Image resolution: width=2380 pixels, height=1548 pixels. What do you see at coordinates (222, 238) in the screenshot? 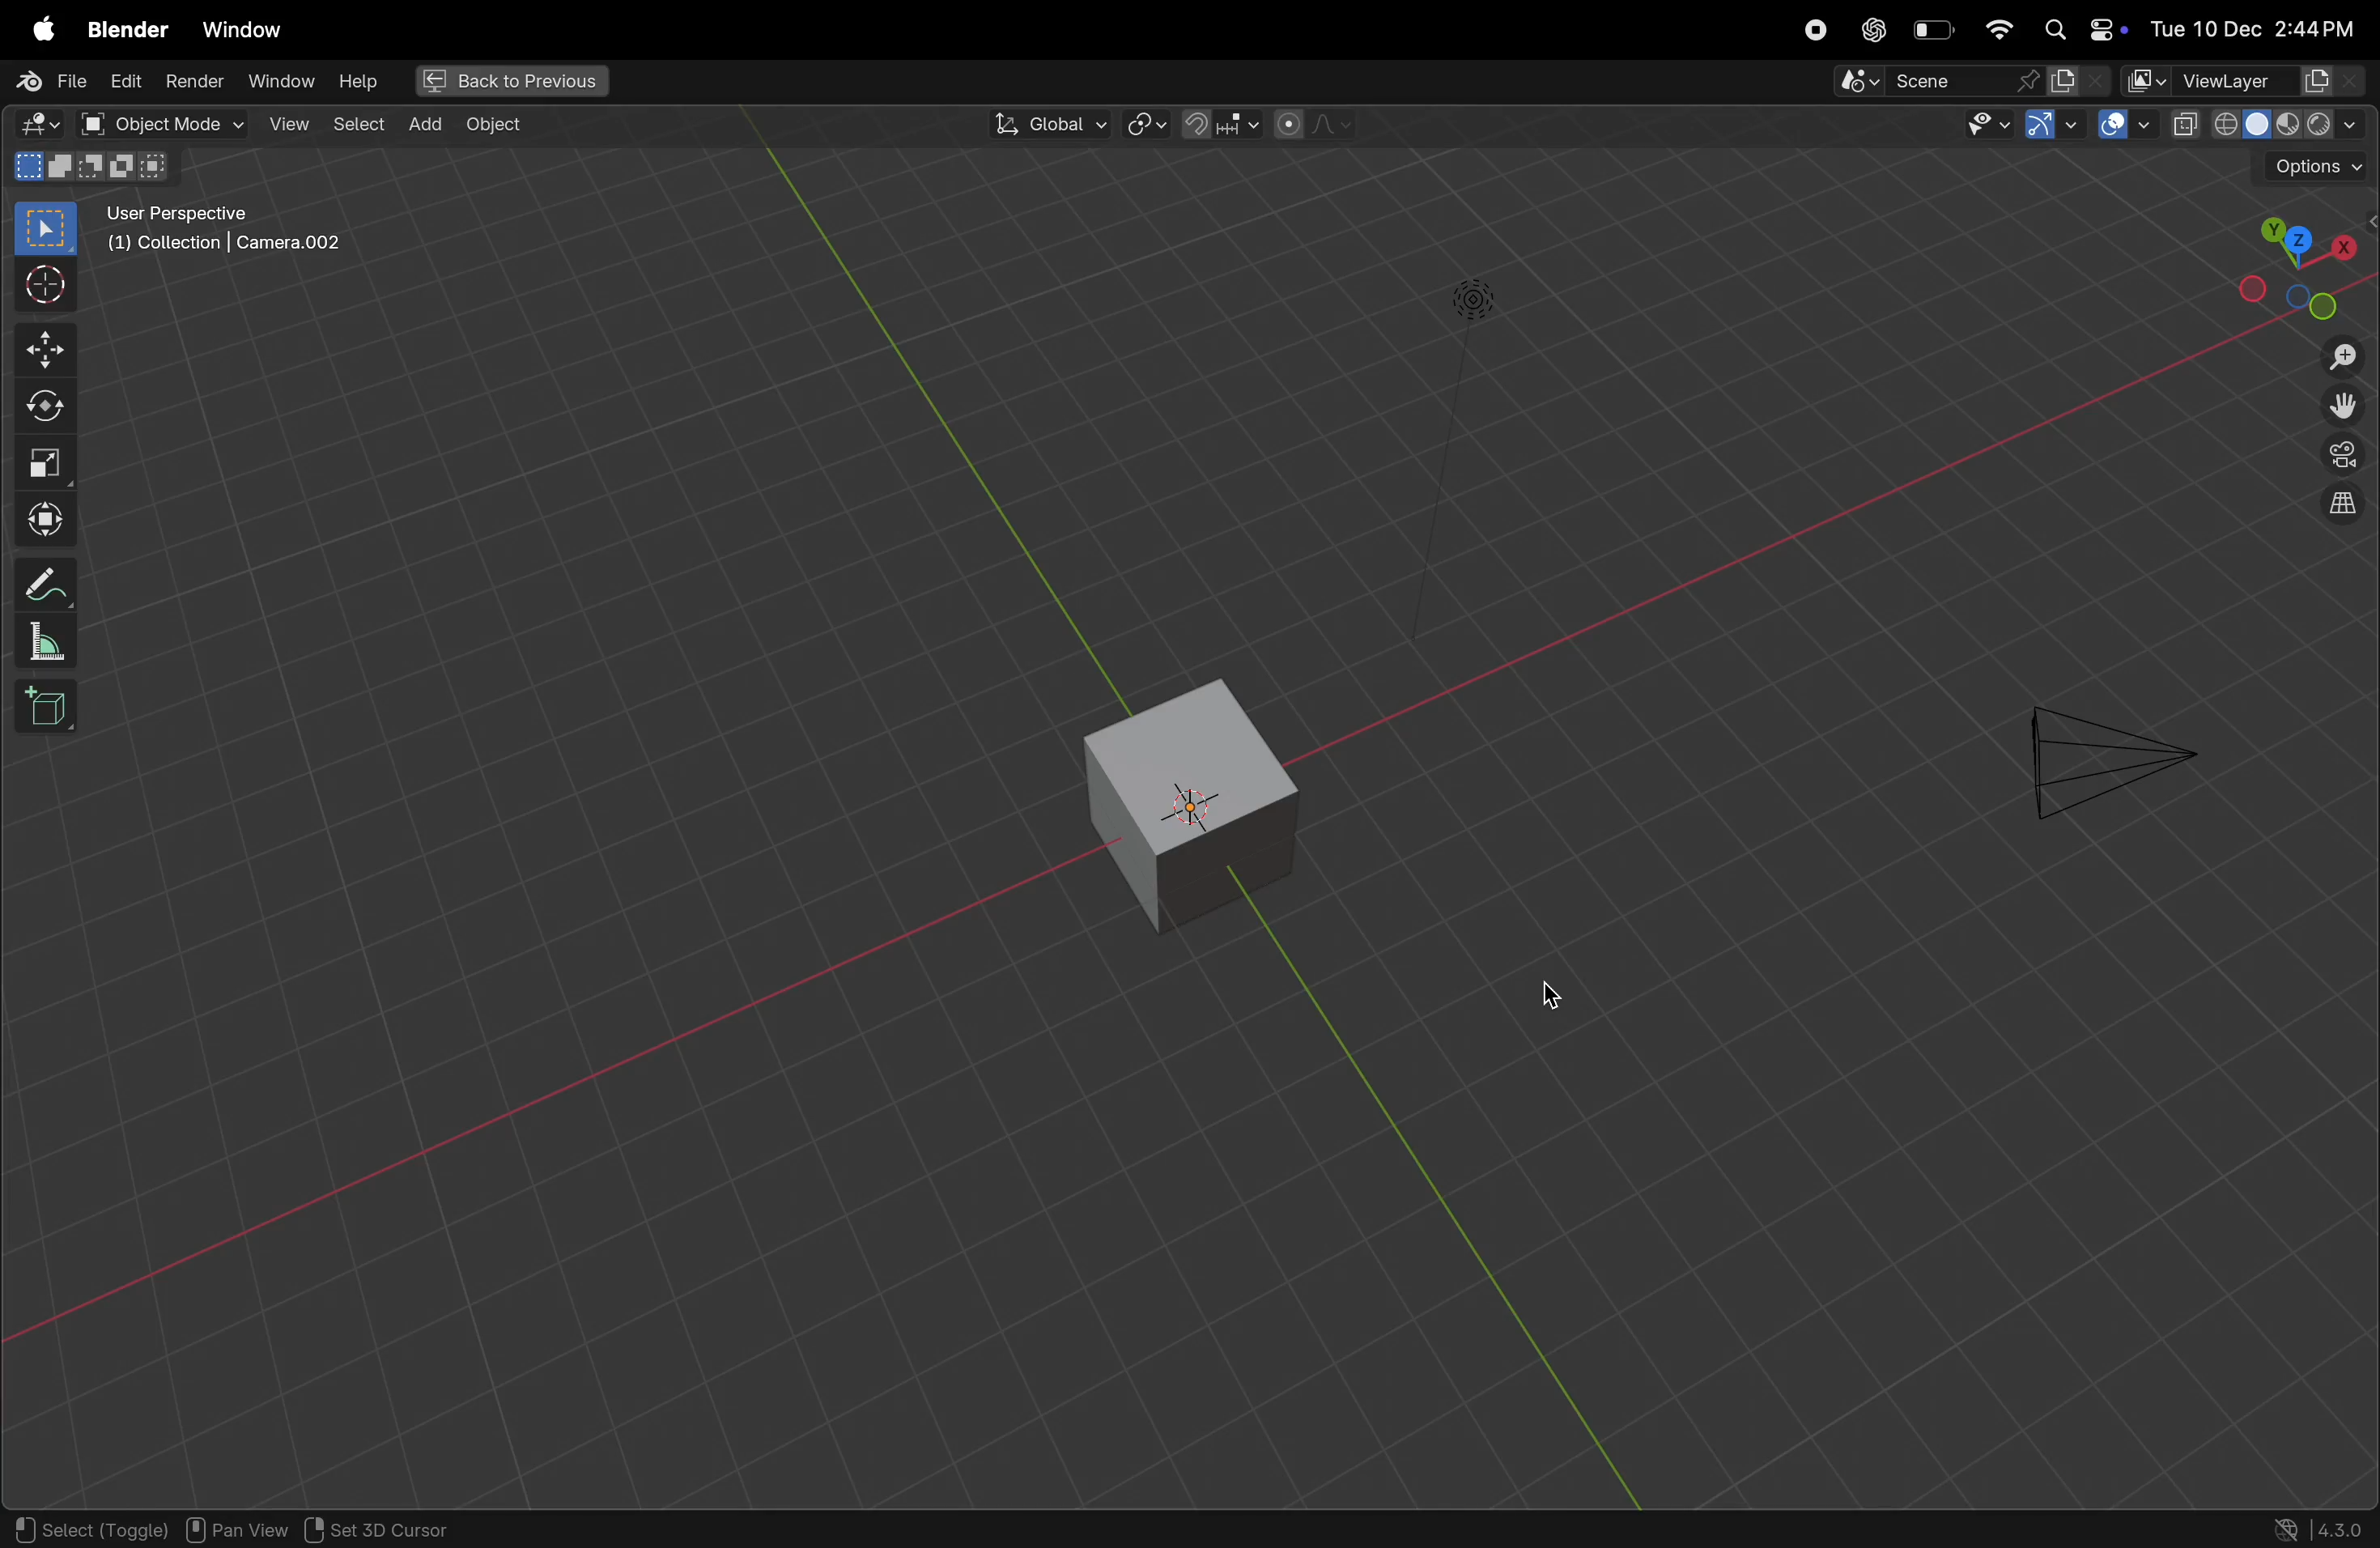
I see `User perspective` at bounding box center [222, 238].